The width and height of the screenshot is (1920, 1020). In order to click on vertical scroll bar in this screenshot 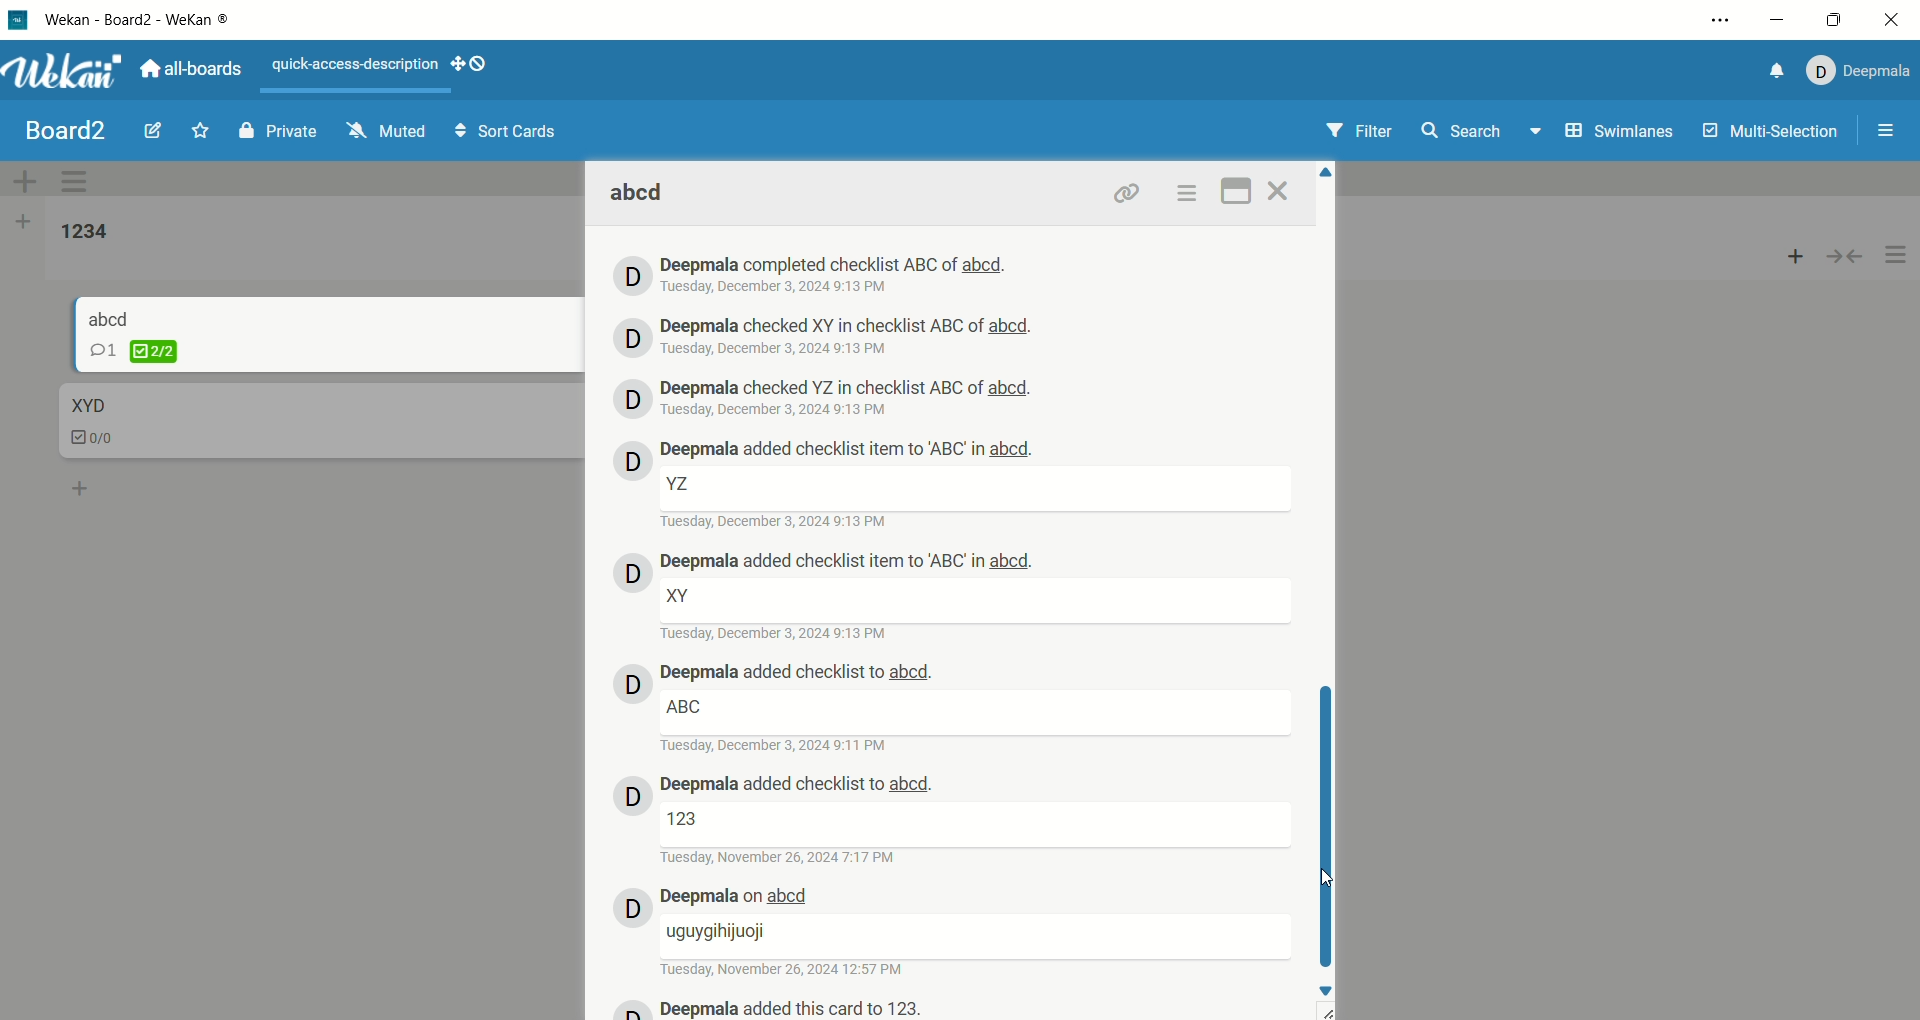, I will do `click(1328, 819)`.